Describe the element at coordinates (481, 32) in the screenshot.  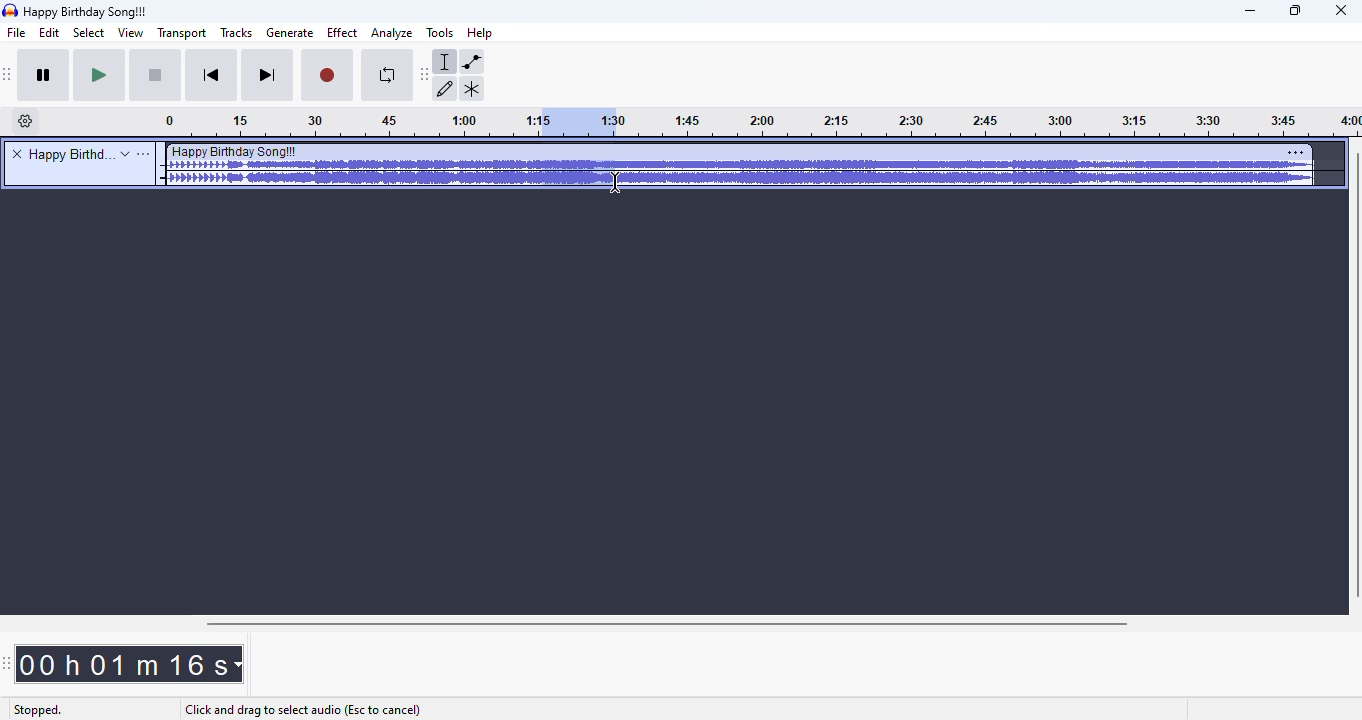
I see `help` at that location.